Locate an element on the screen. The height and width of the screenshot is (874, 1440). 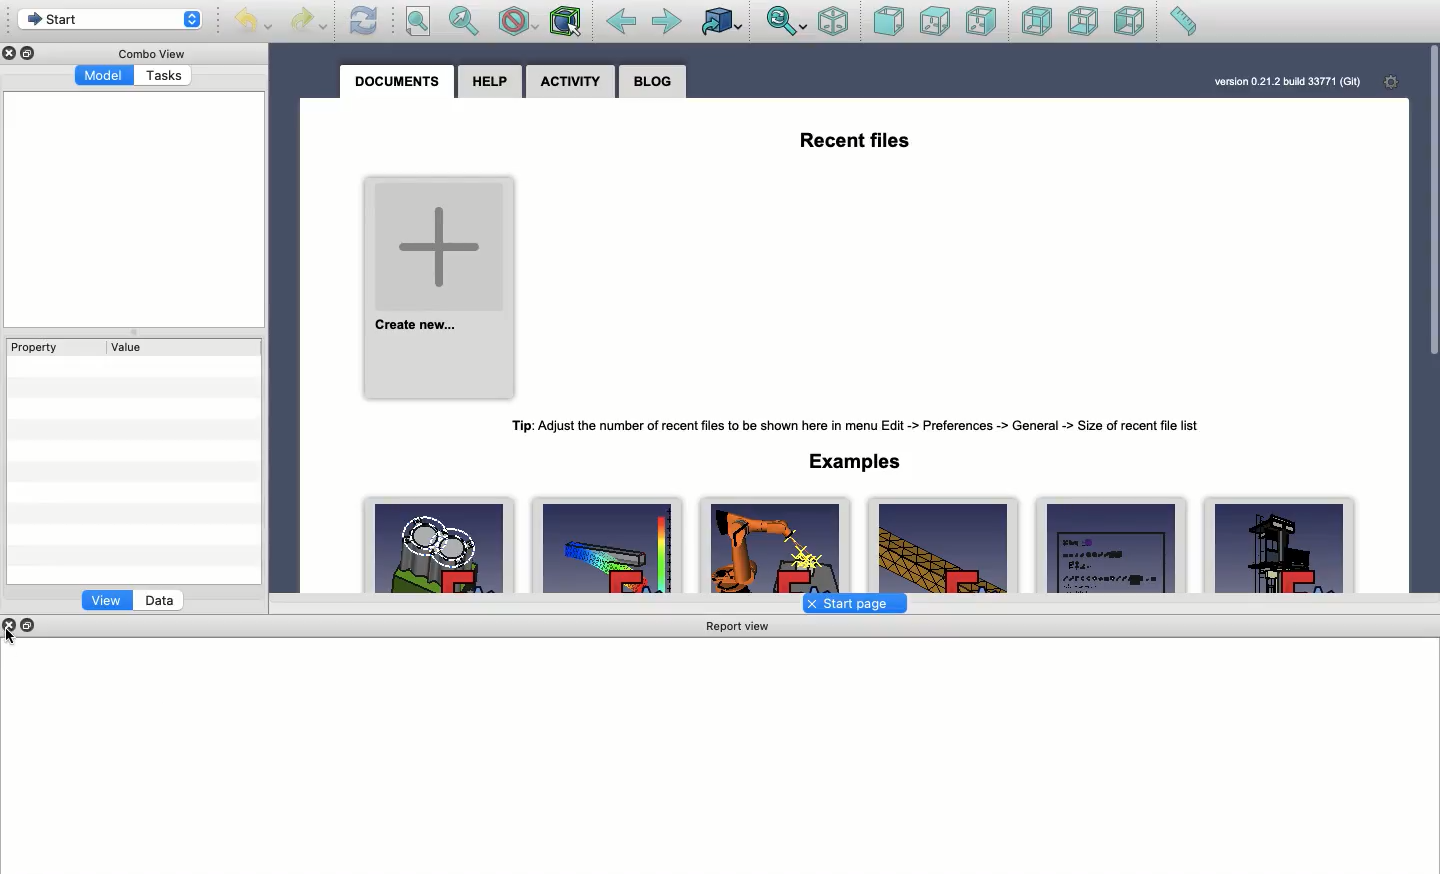
Refresh is located at coordinates (365, 23).